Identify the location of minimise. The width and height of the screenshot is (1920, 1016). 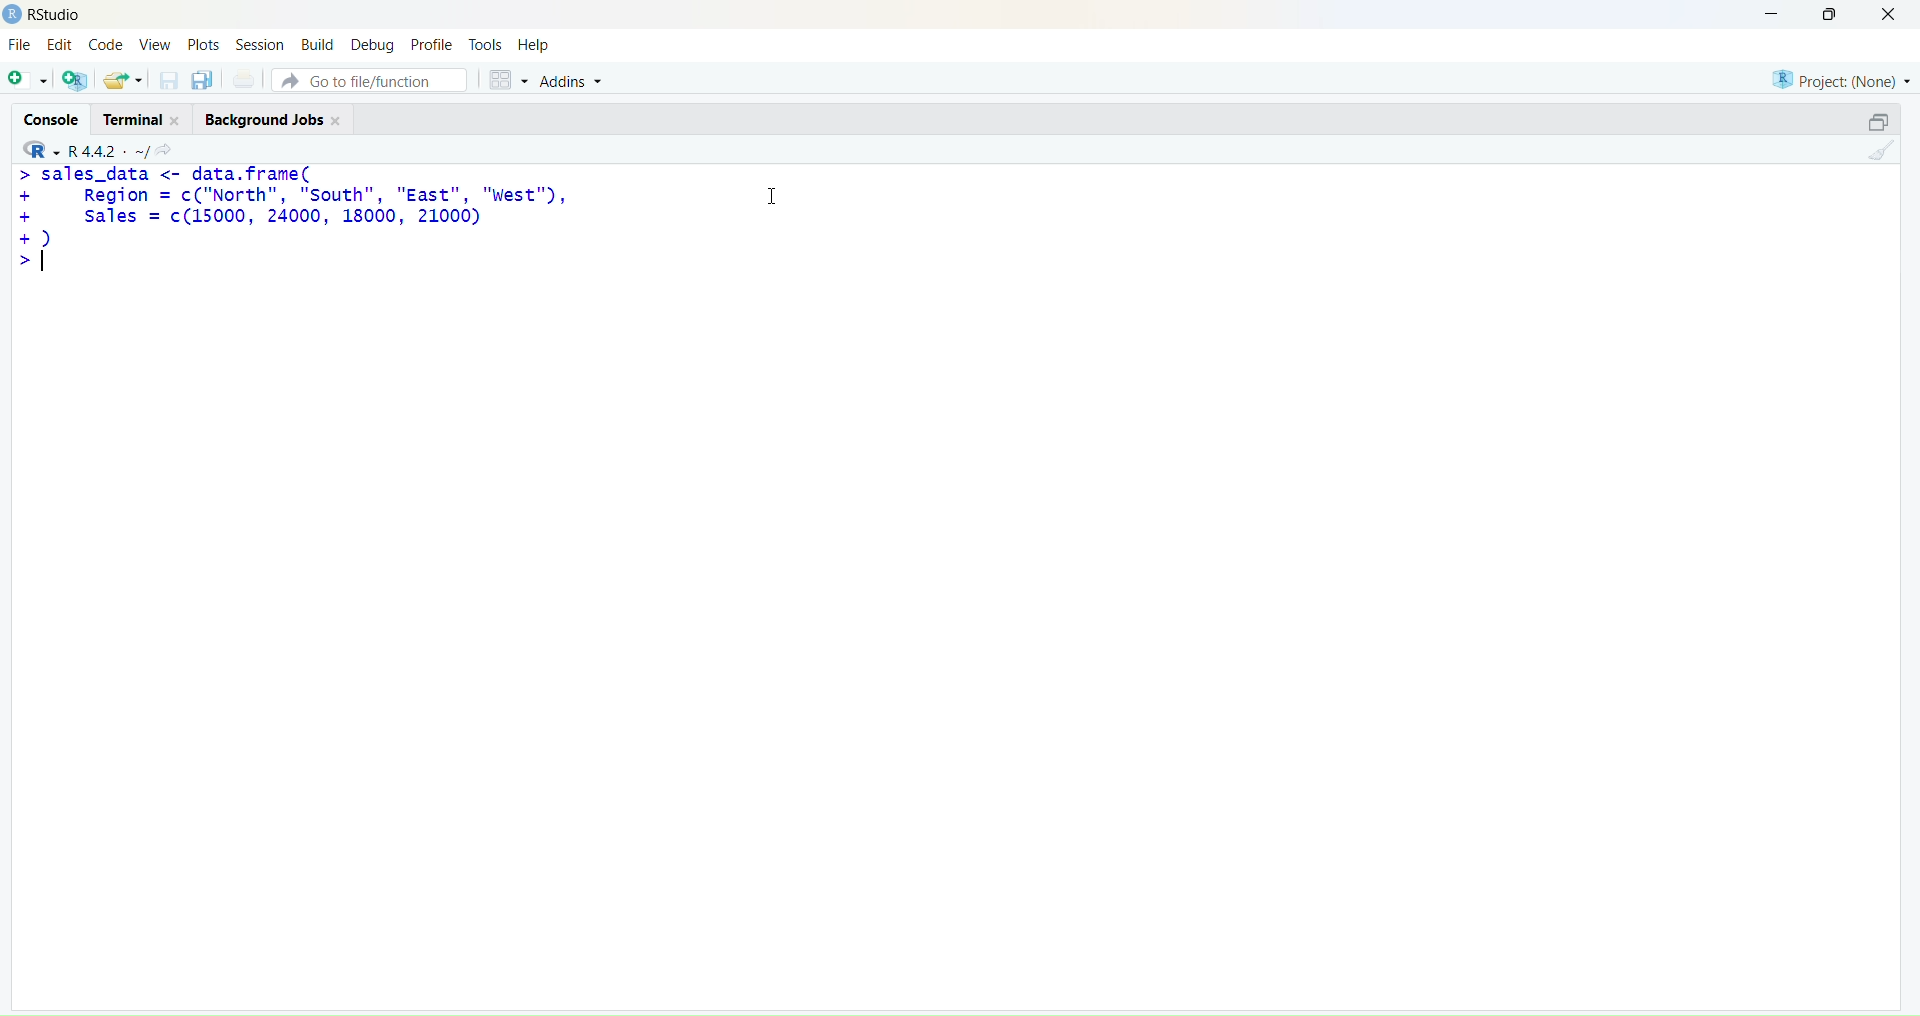
(1759, 12).